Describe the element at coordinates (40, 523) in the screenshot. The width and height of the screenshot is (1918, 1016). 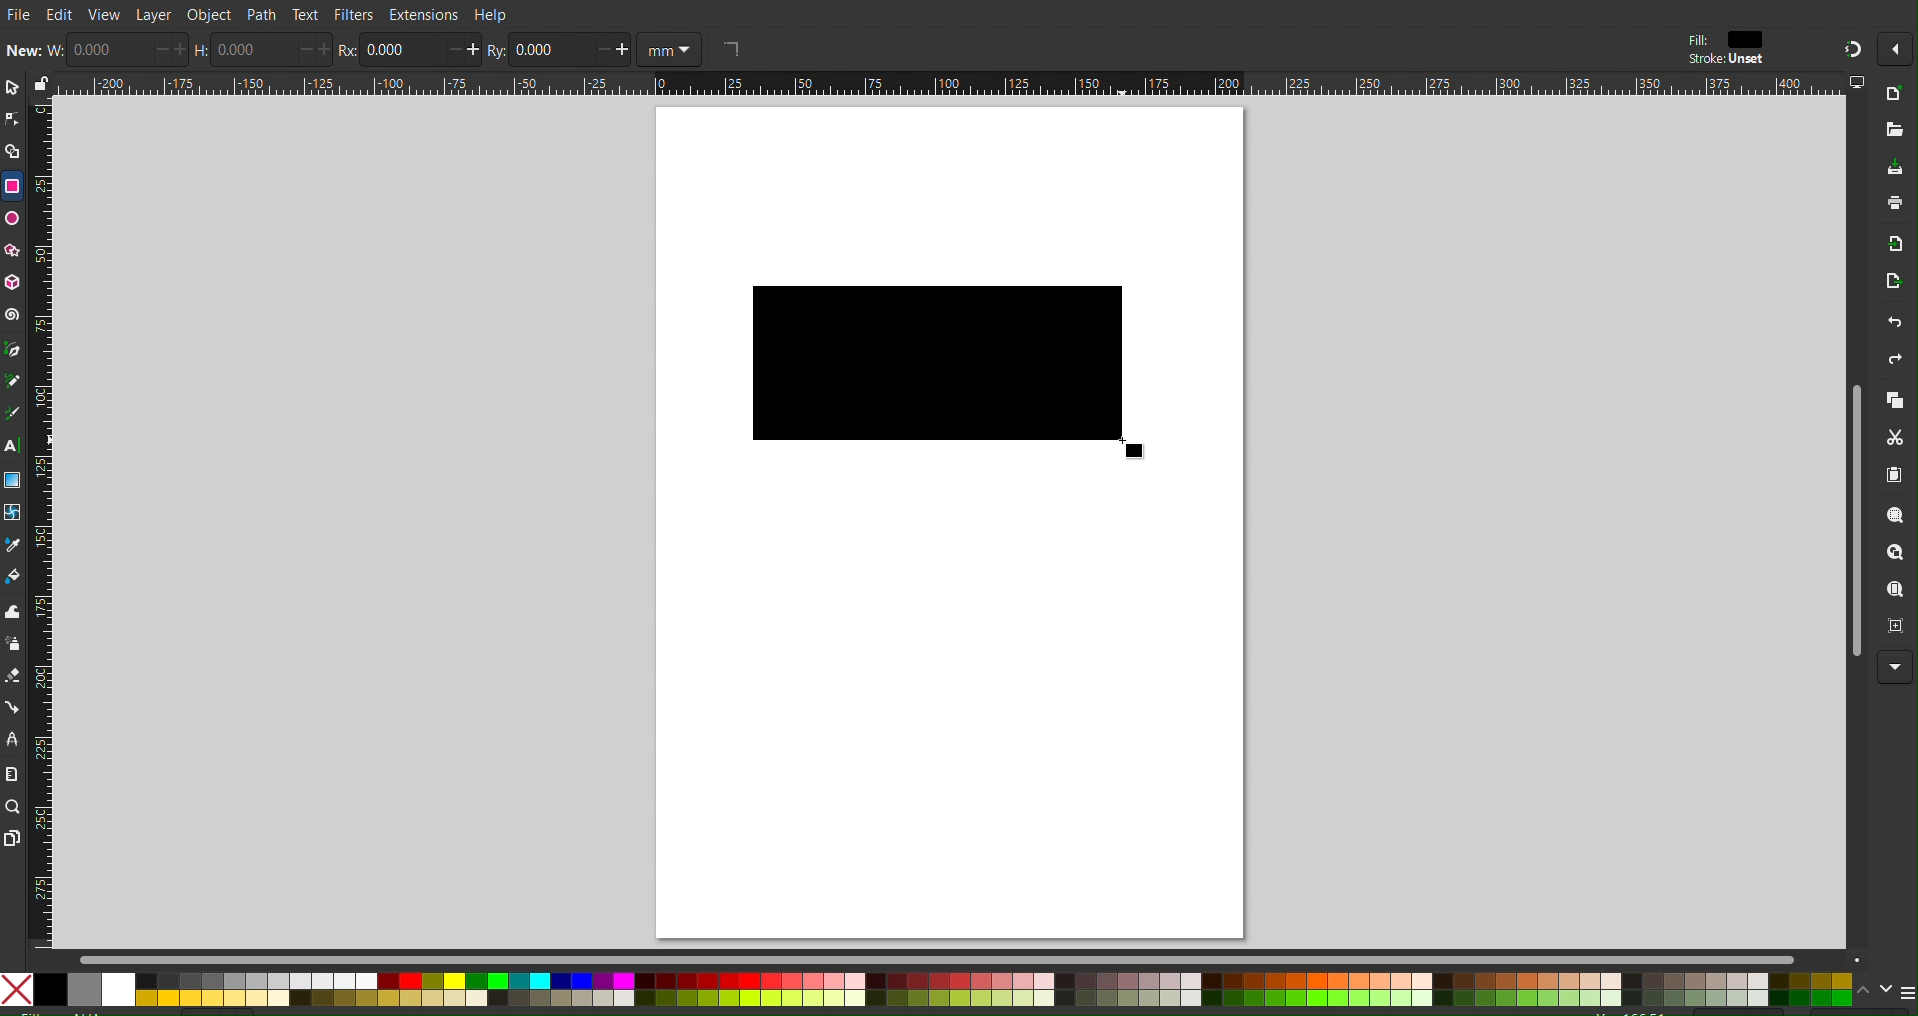
I see `Vertical Ruler` at that location.